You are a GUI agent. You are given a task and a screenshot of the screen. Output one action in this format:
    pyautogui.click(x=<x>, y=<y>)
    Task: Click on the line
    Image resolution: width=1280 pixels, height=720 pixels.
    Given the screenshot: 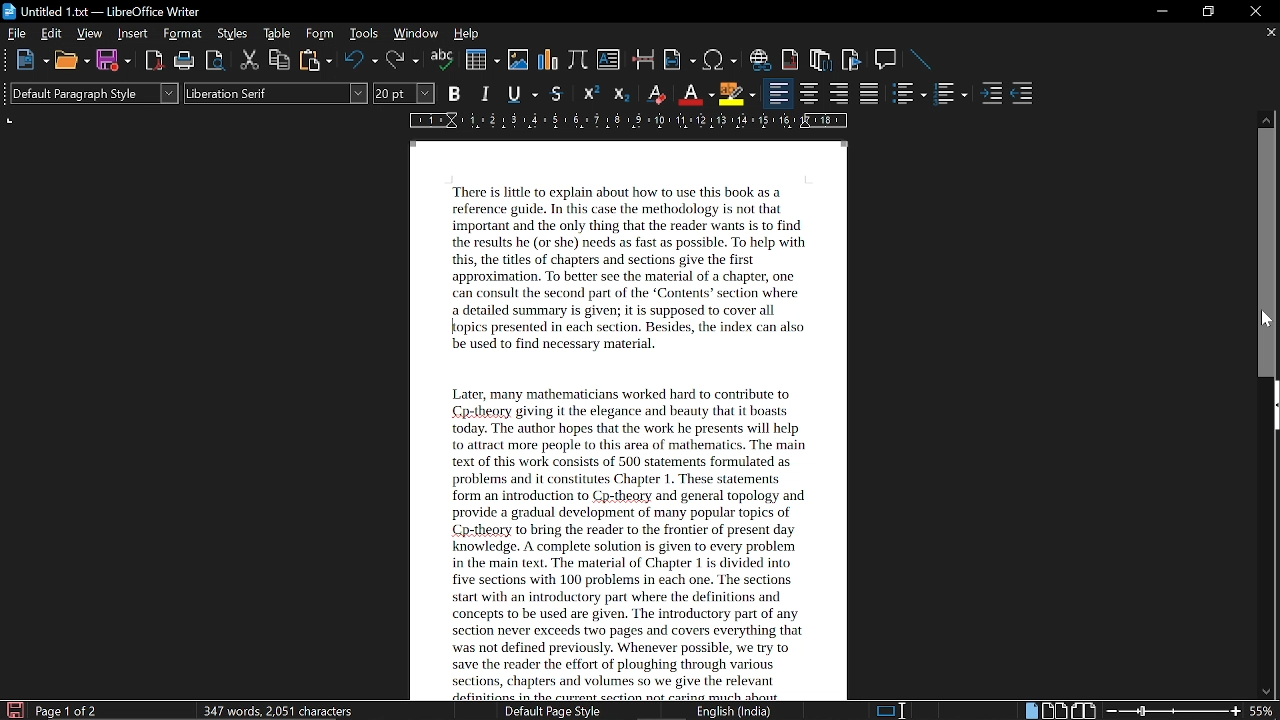 What is the action you would take?
    pyautogui.click(x=922, y=60)
    